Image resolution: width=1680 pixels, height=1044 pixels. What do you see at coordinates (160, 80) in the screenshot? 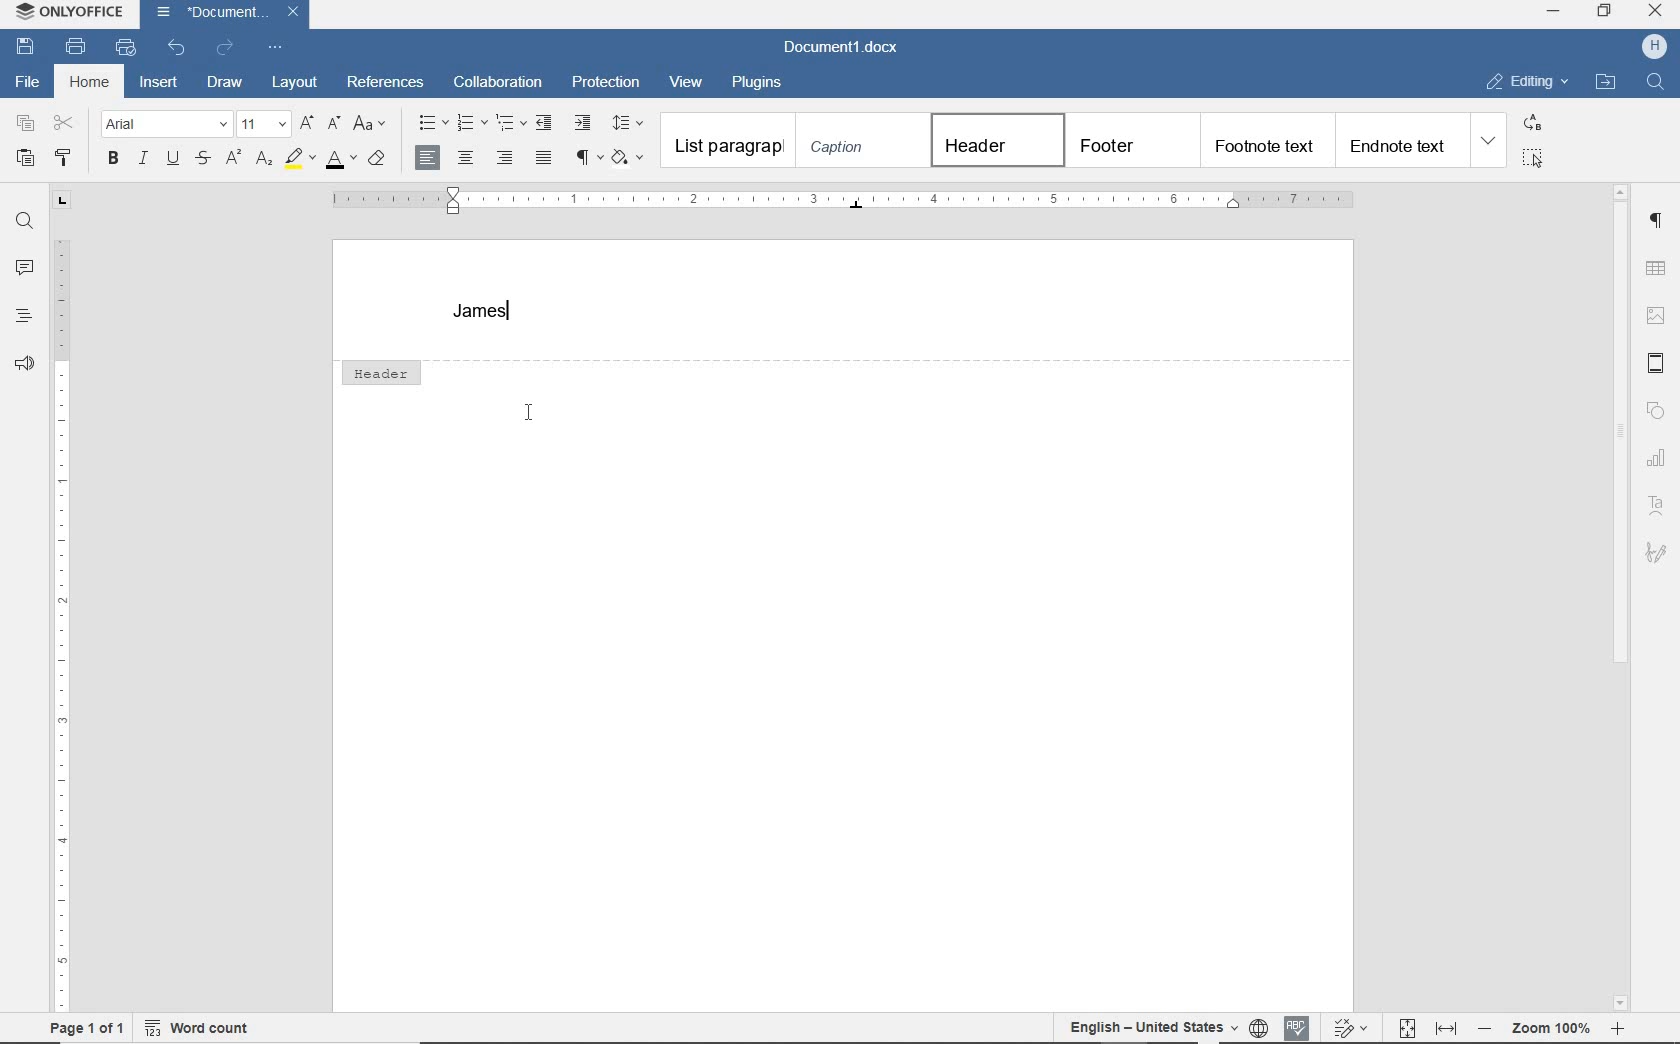
I see `insert` at bounding box center [160, 80].